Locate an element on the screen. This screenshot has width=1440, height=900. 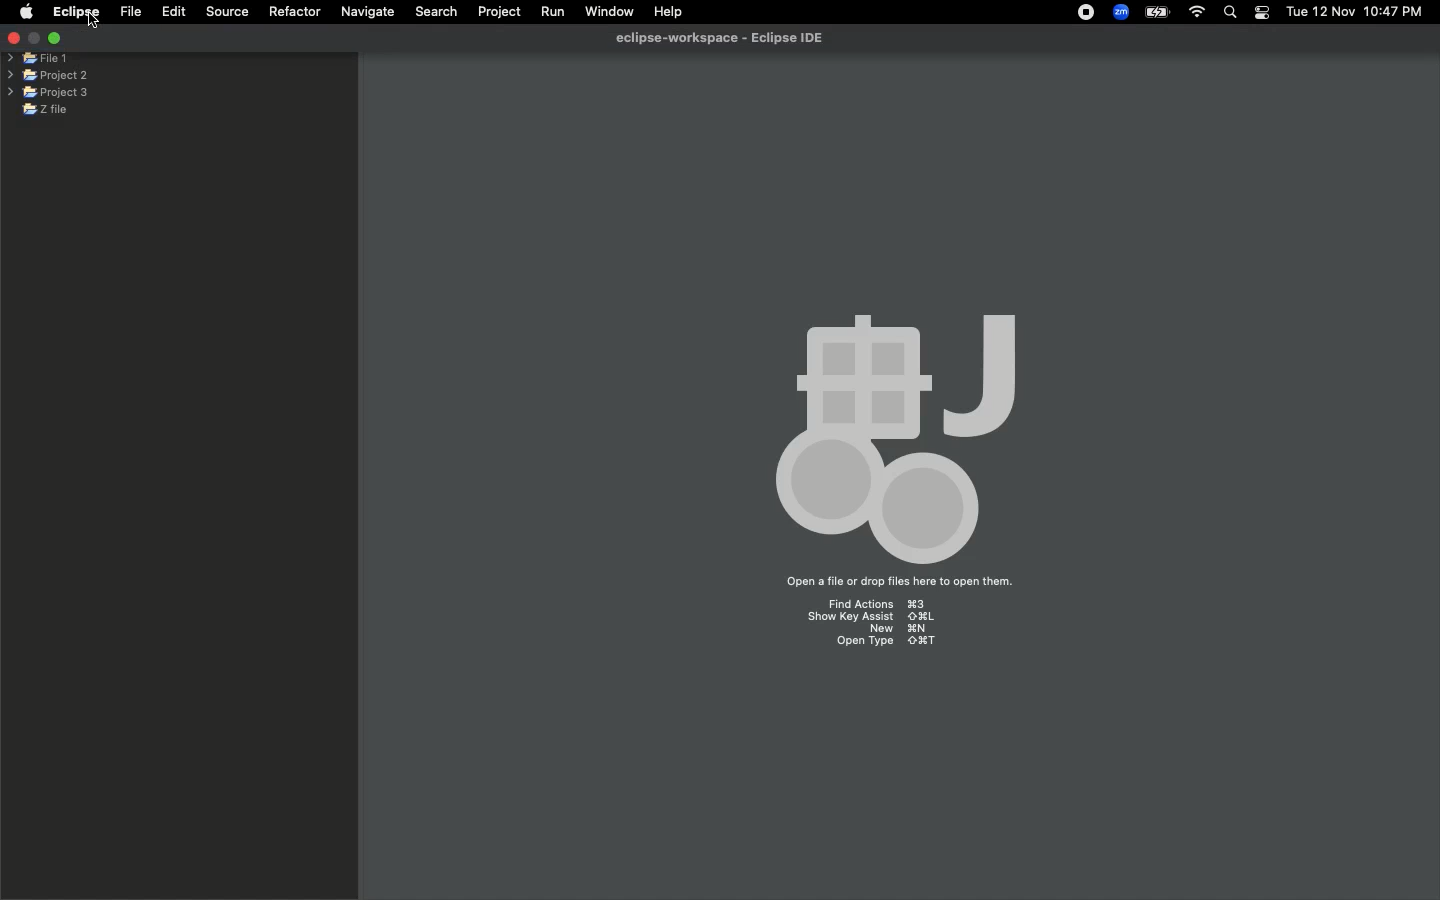
Notification bar is located at coordinates (1261, 14).